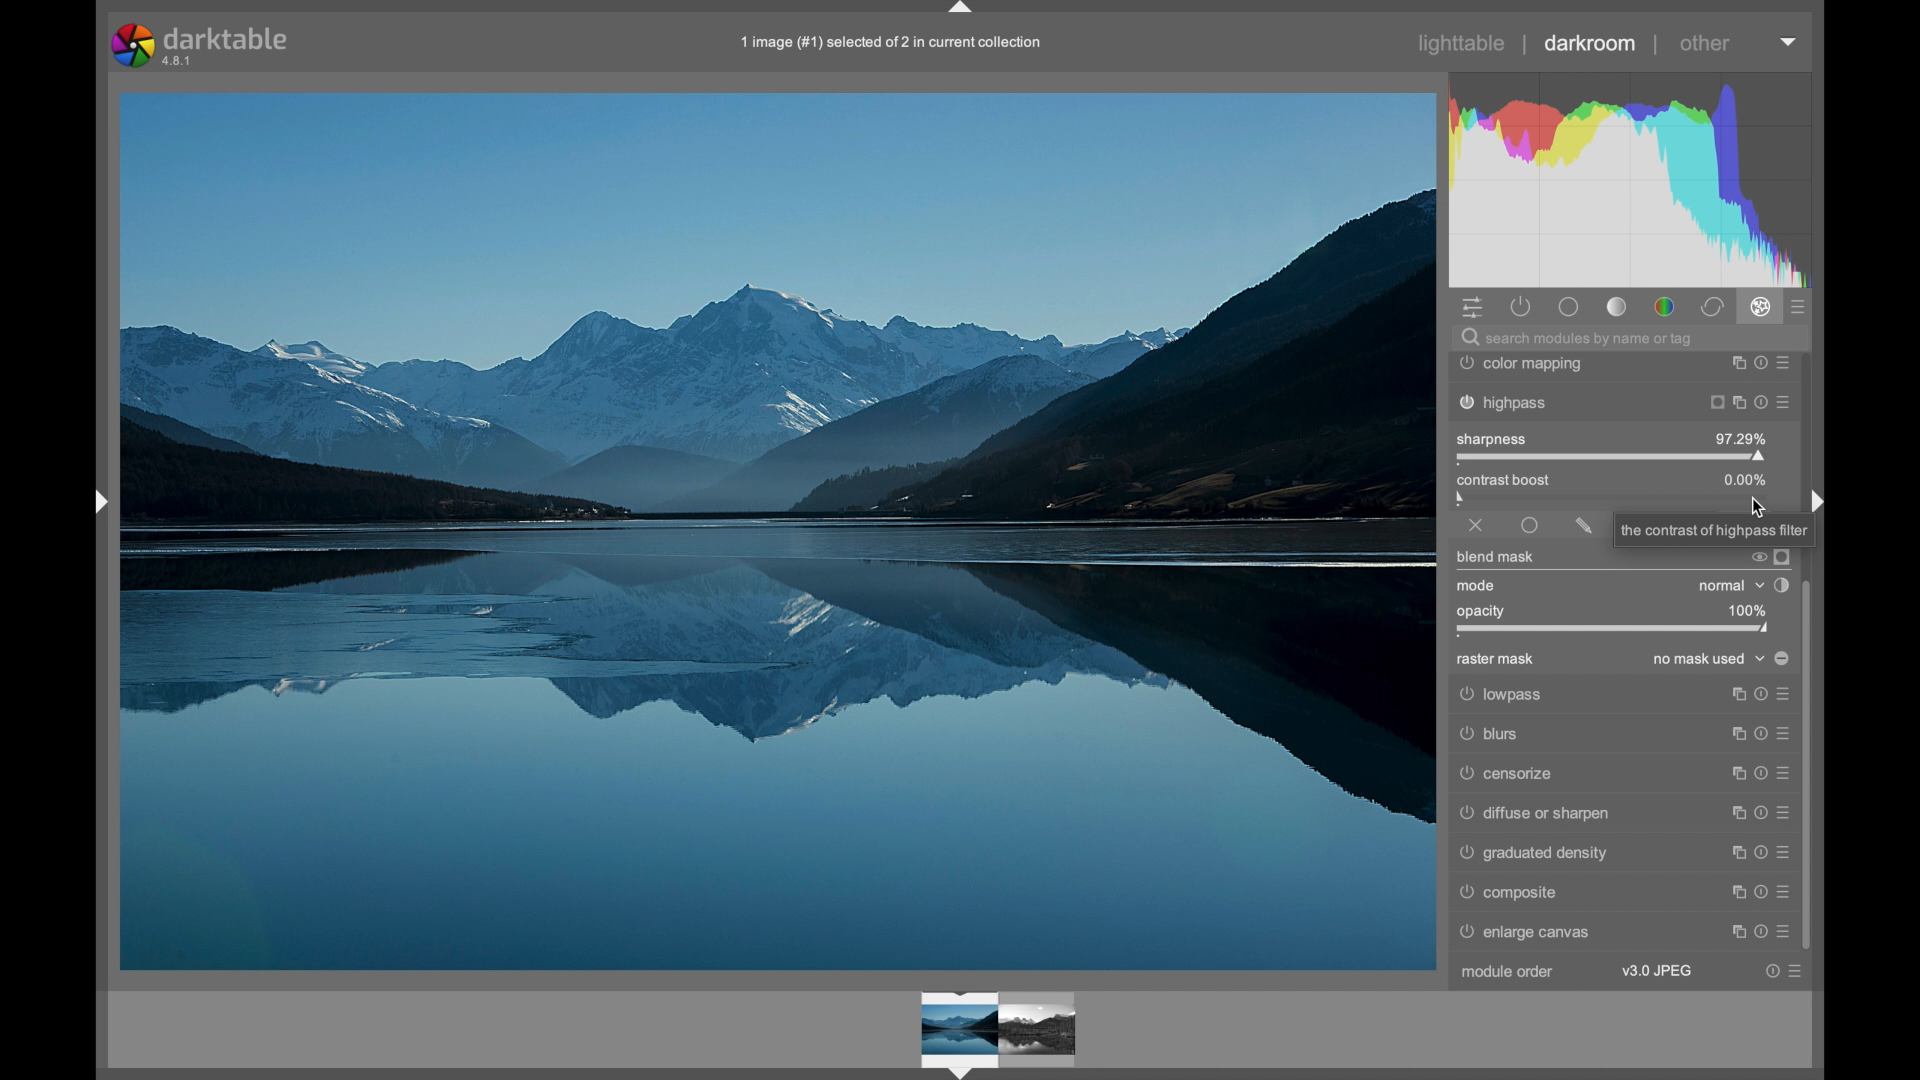  Describe the element at coordinates (1760, 513) in the screenshot. I see `cursor` at that location.